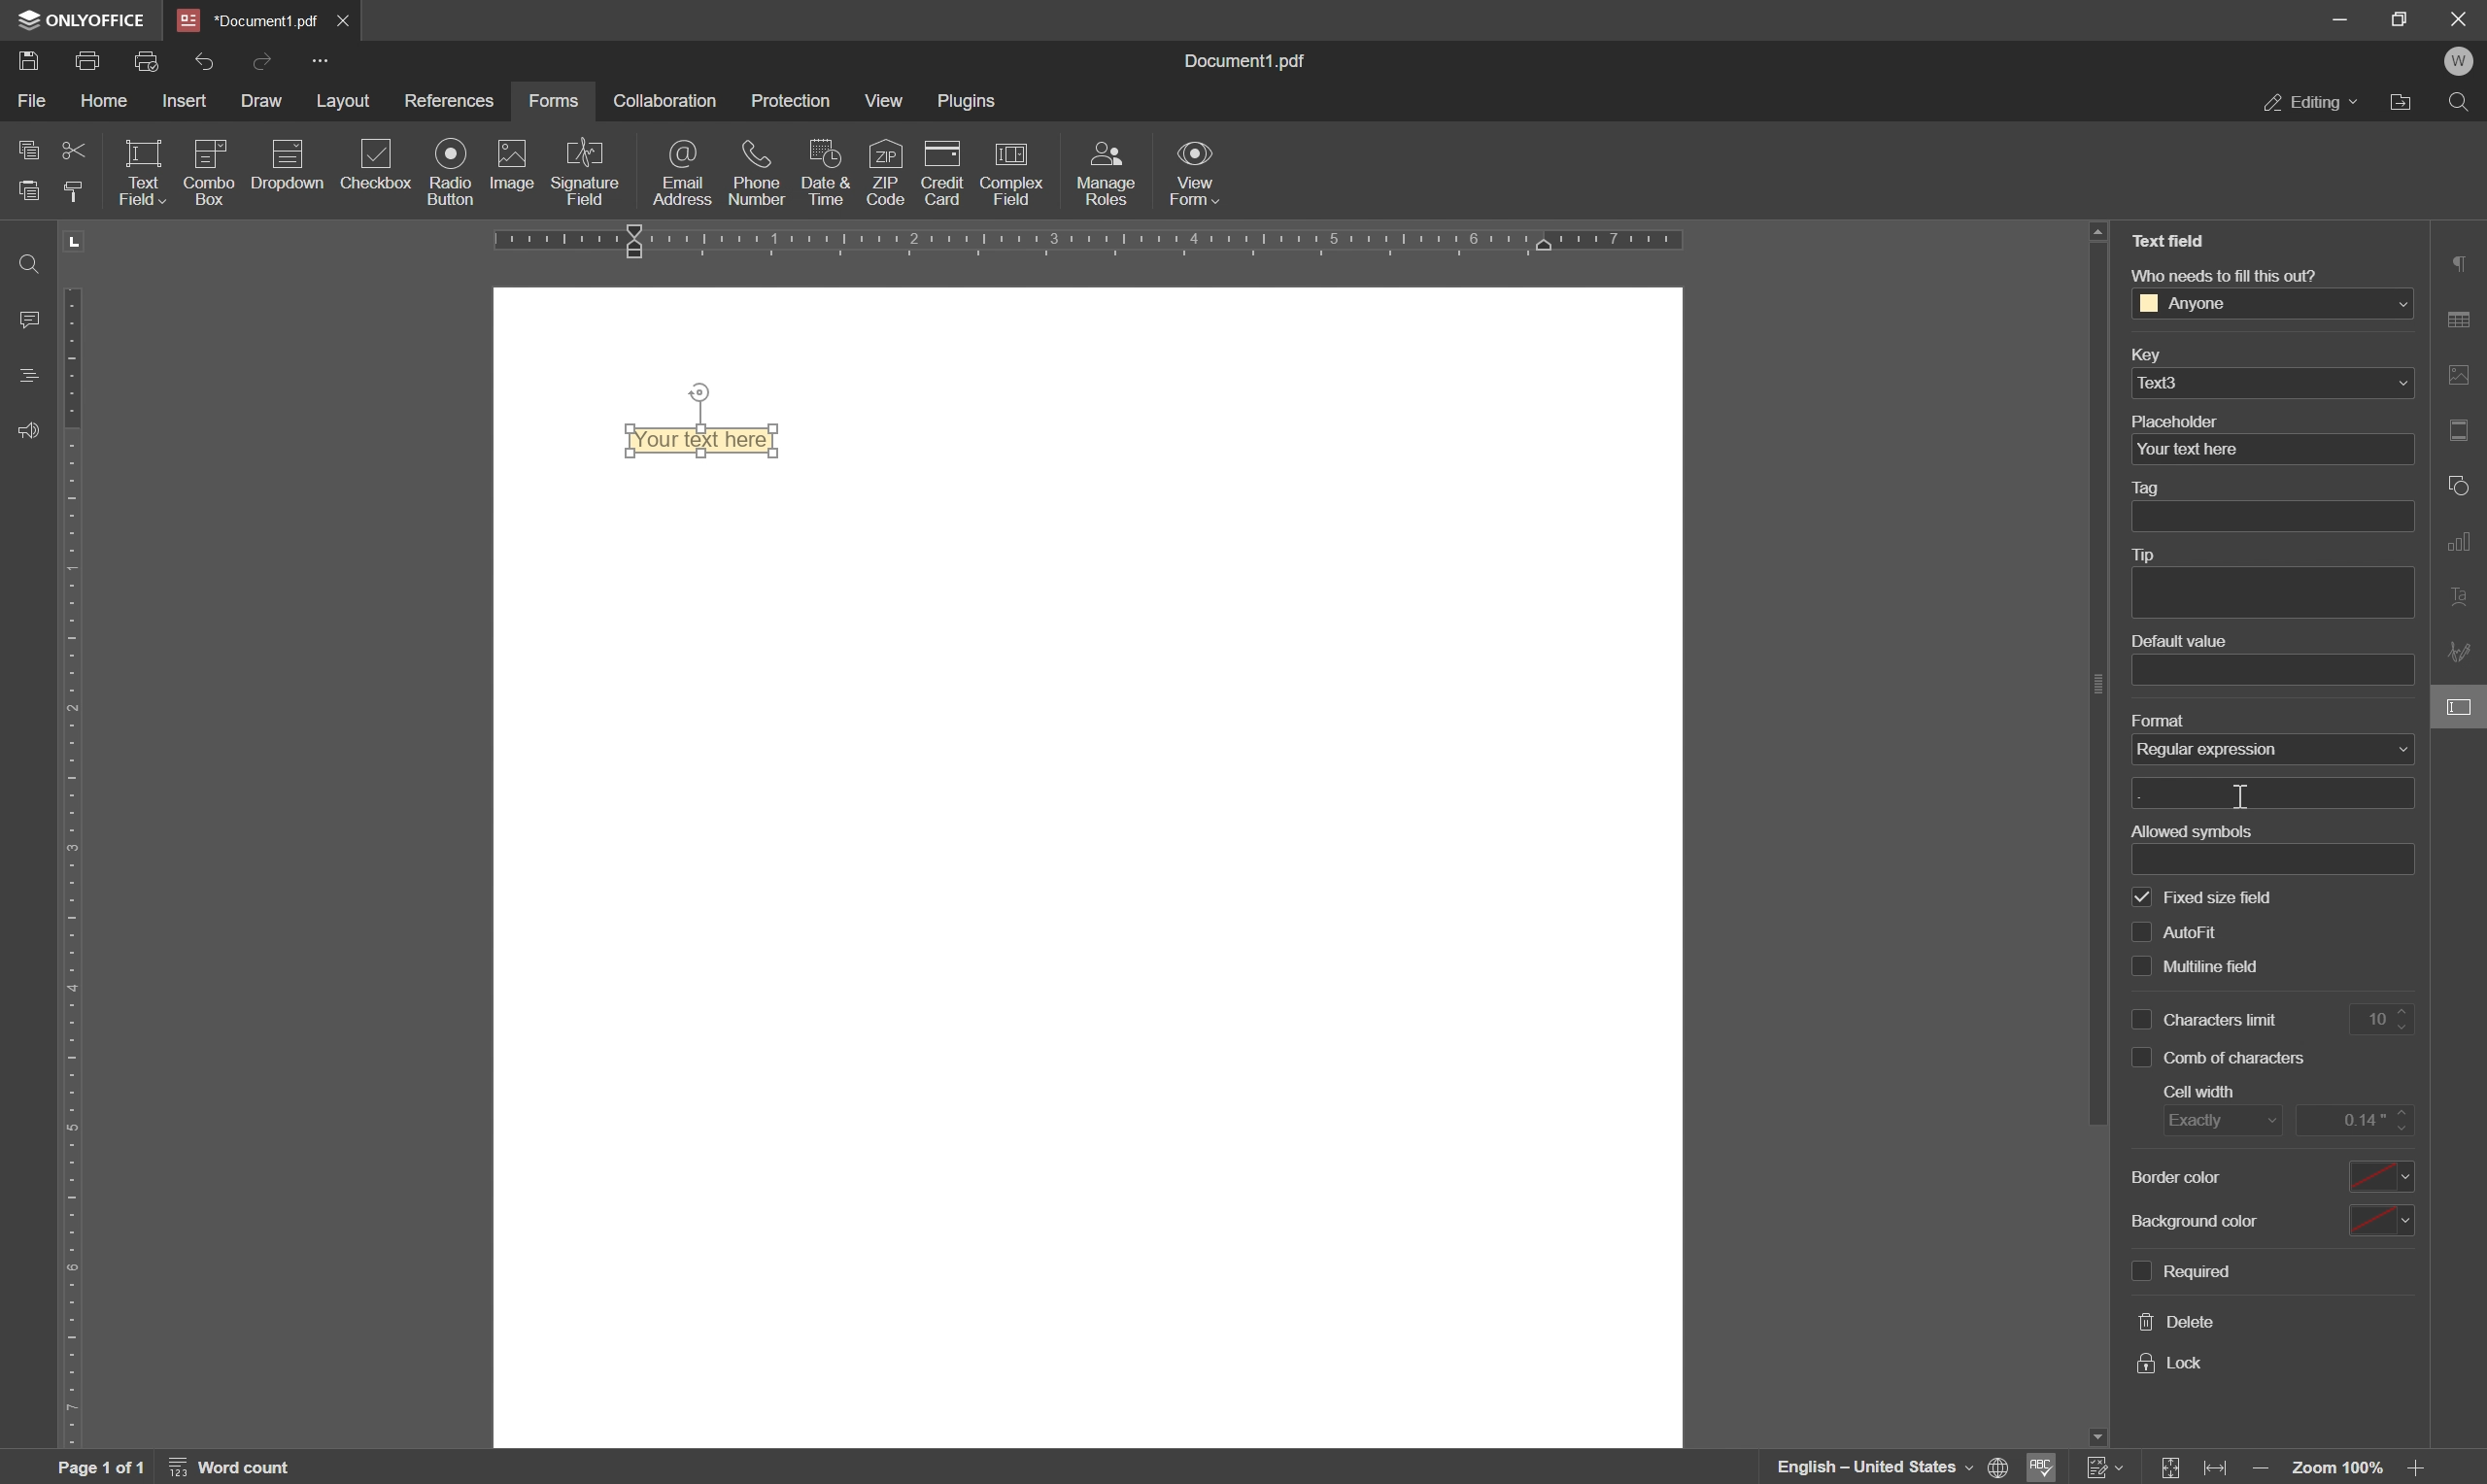 This screenshot has height=1484, width=2487. I want to click on tip text box, so click(2264, 593).